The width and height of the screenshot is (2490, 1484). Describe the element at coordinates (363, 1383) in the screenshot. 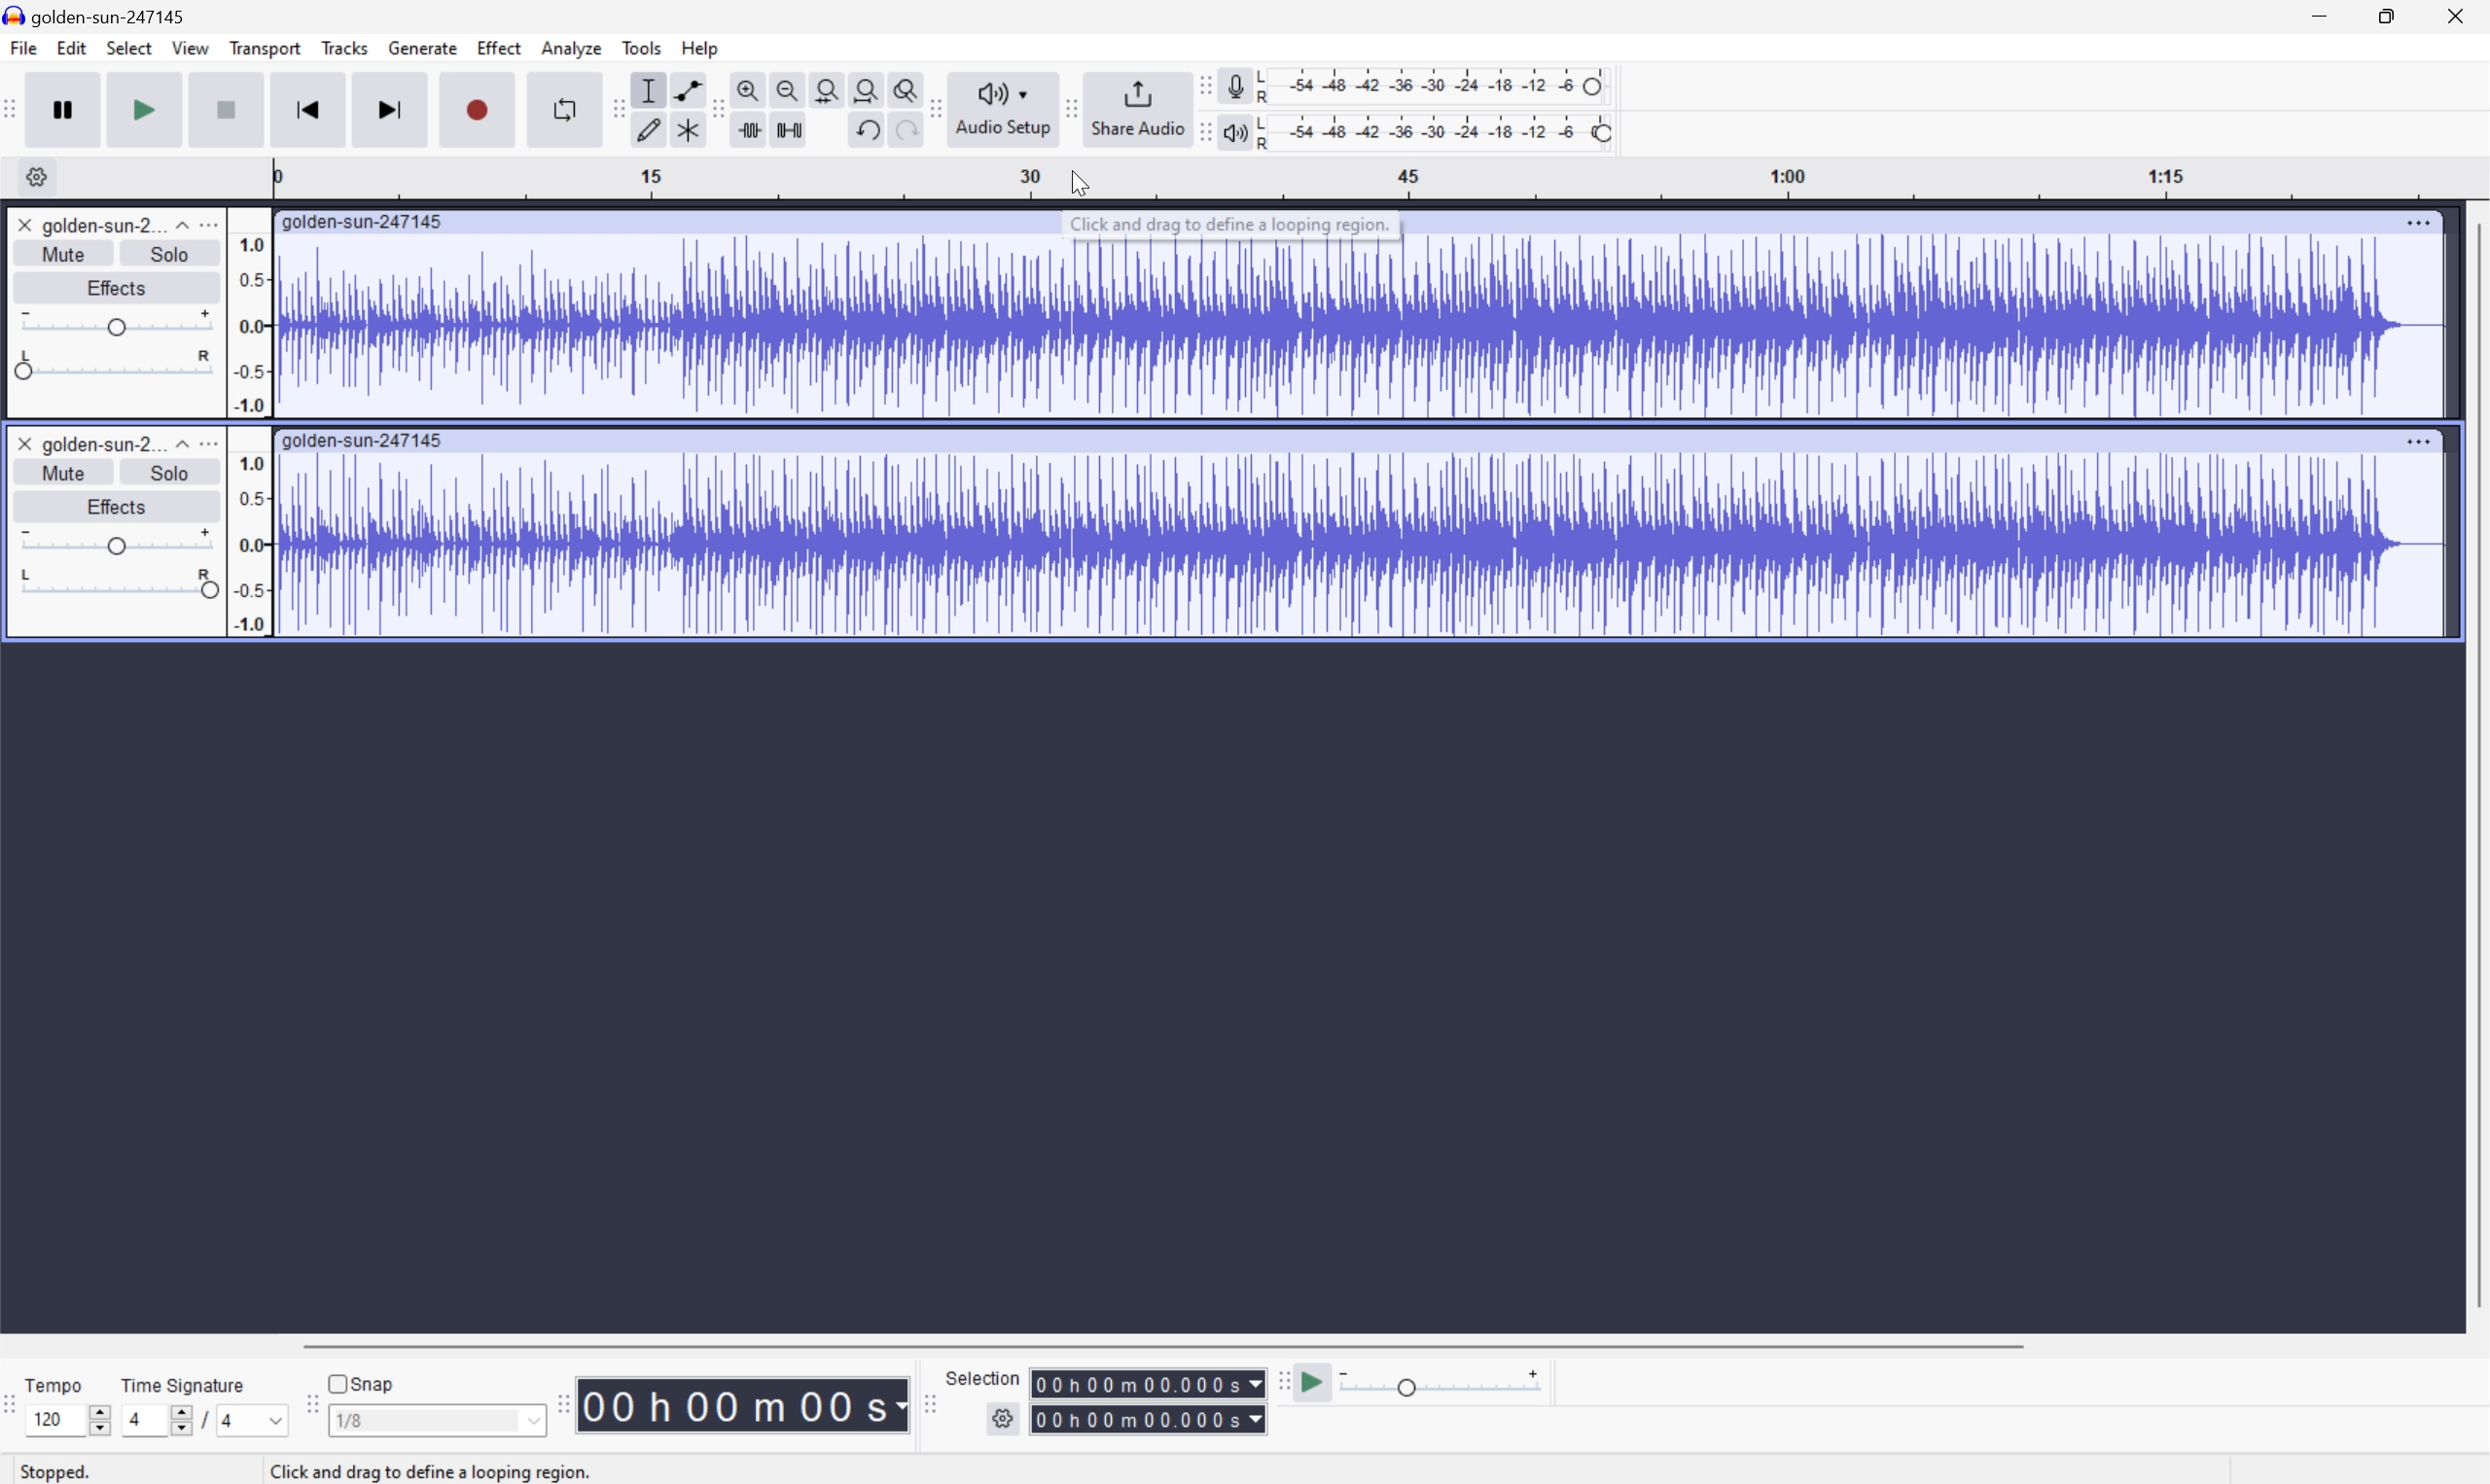

I see `Snap` at that location.